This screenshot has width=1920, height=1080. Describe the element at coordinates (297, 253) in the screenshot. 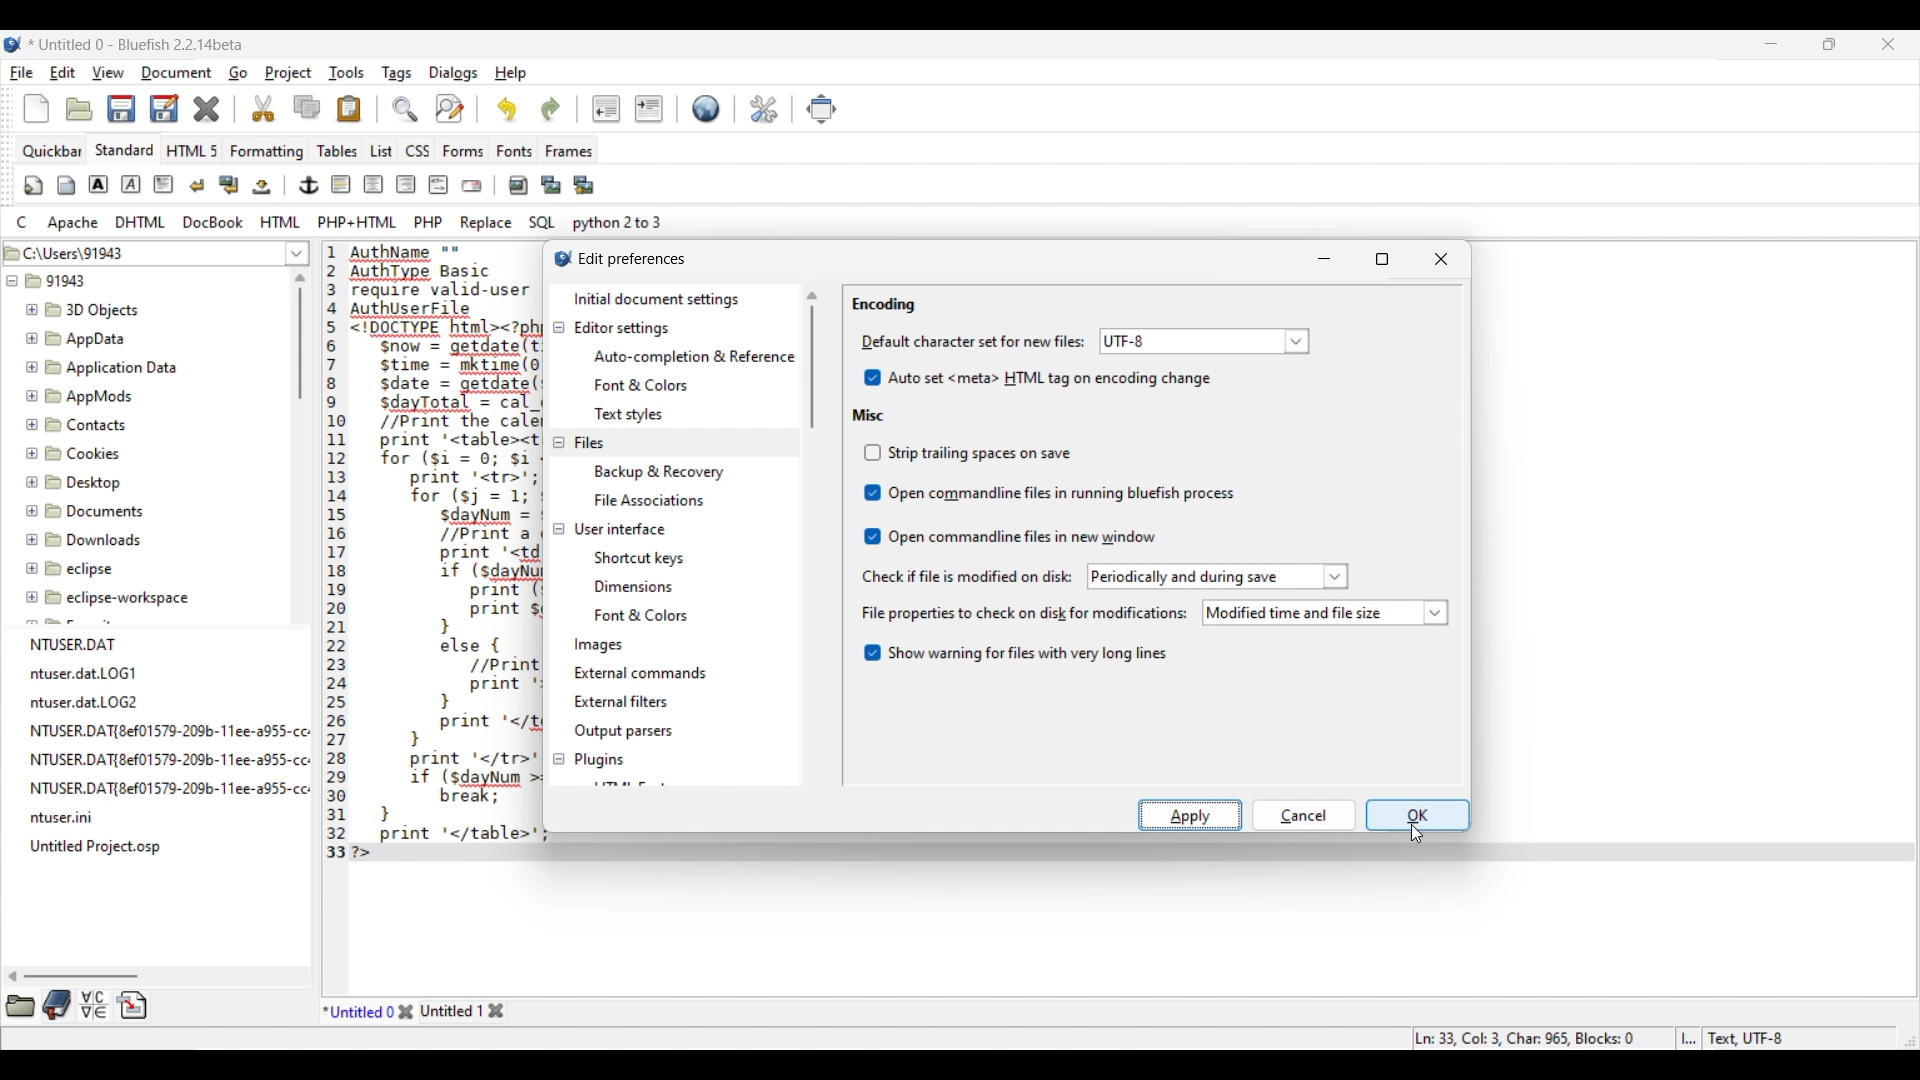

I see `List of folder location` at that location.